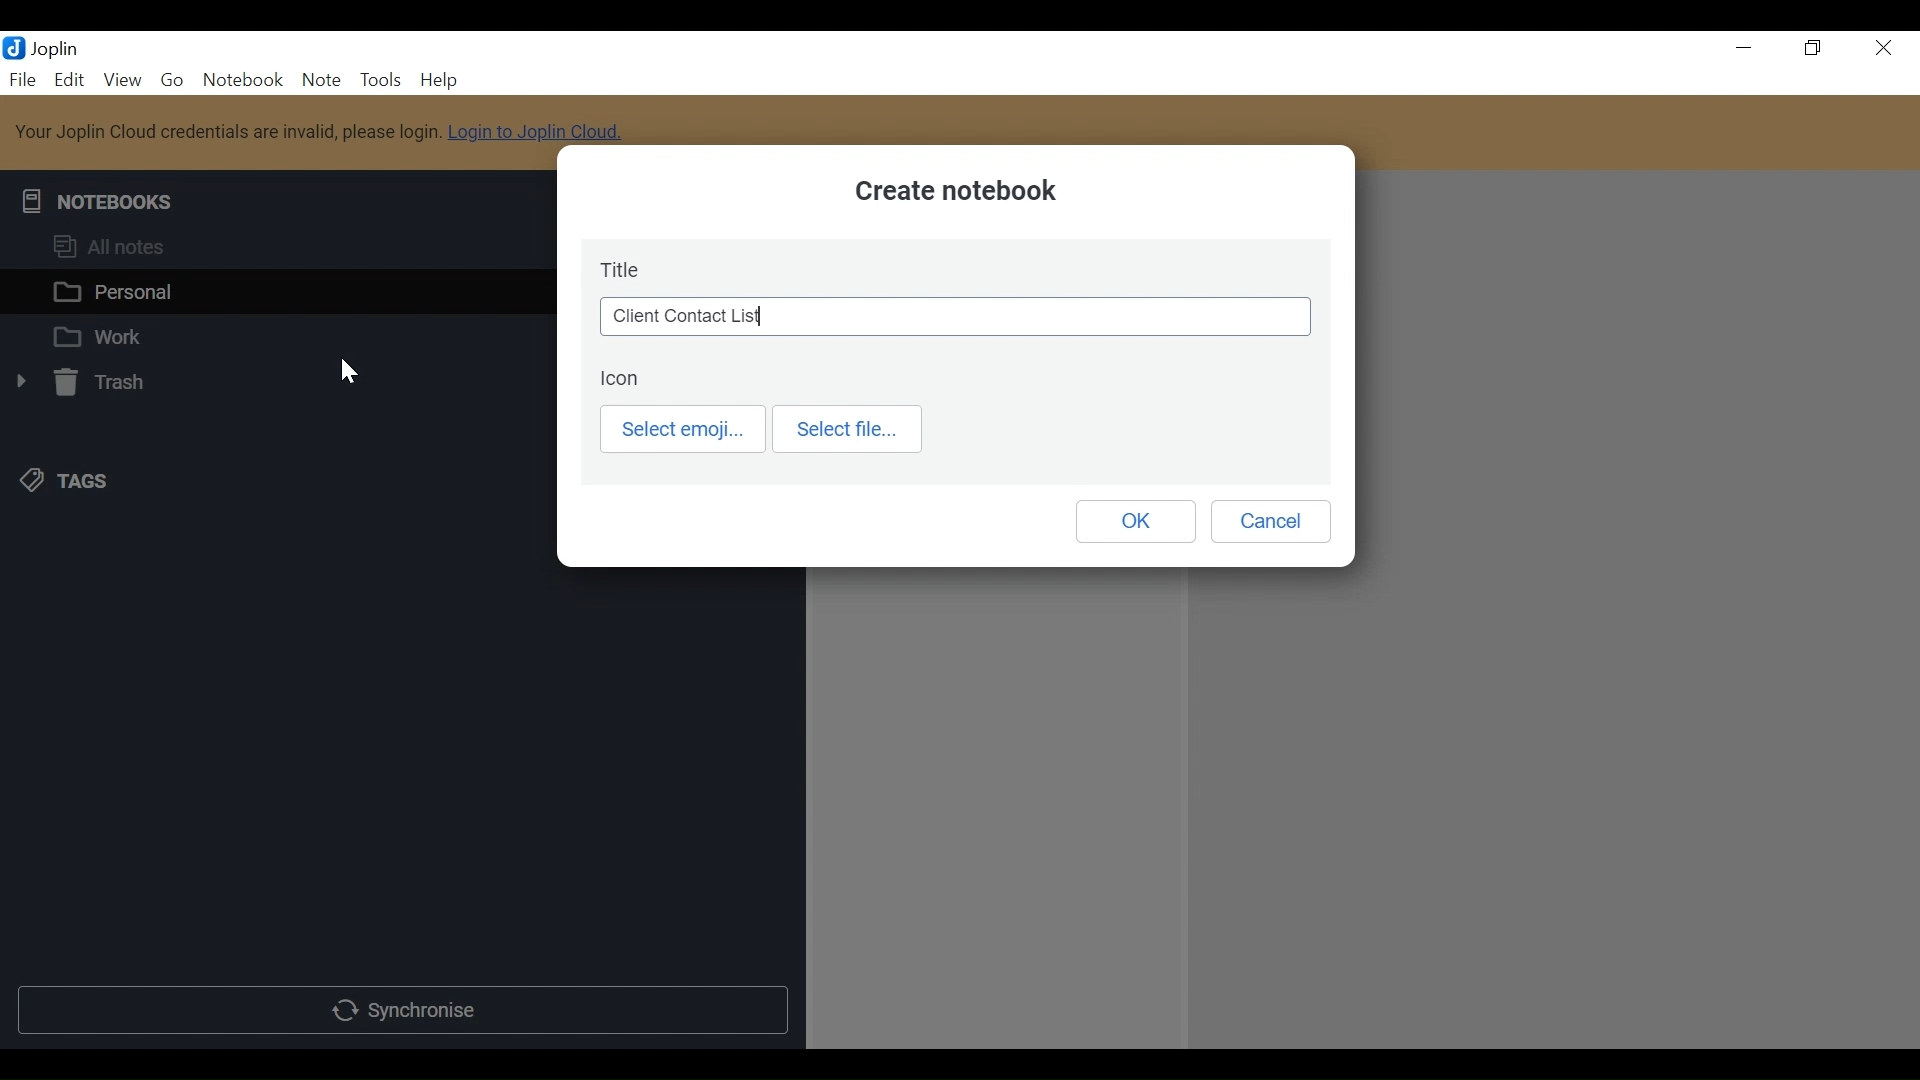 The width and height of the screenshot is (1920, 1080). Describe the element at coordinates (171, 81) in the screenshot. I see `Go` at that location.